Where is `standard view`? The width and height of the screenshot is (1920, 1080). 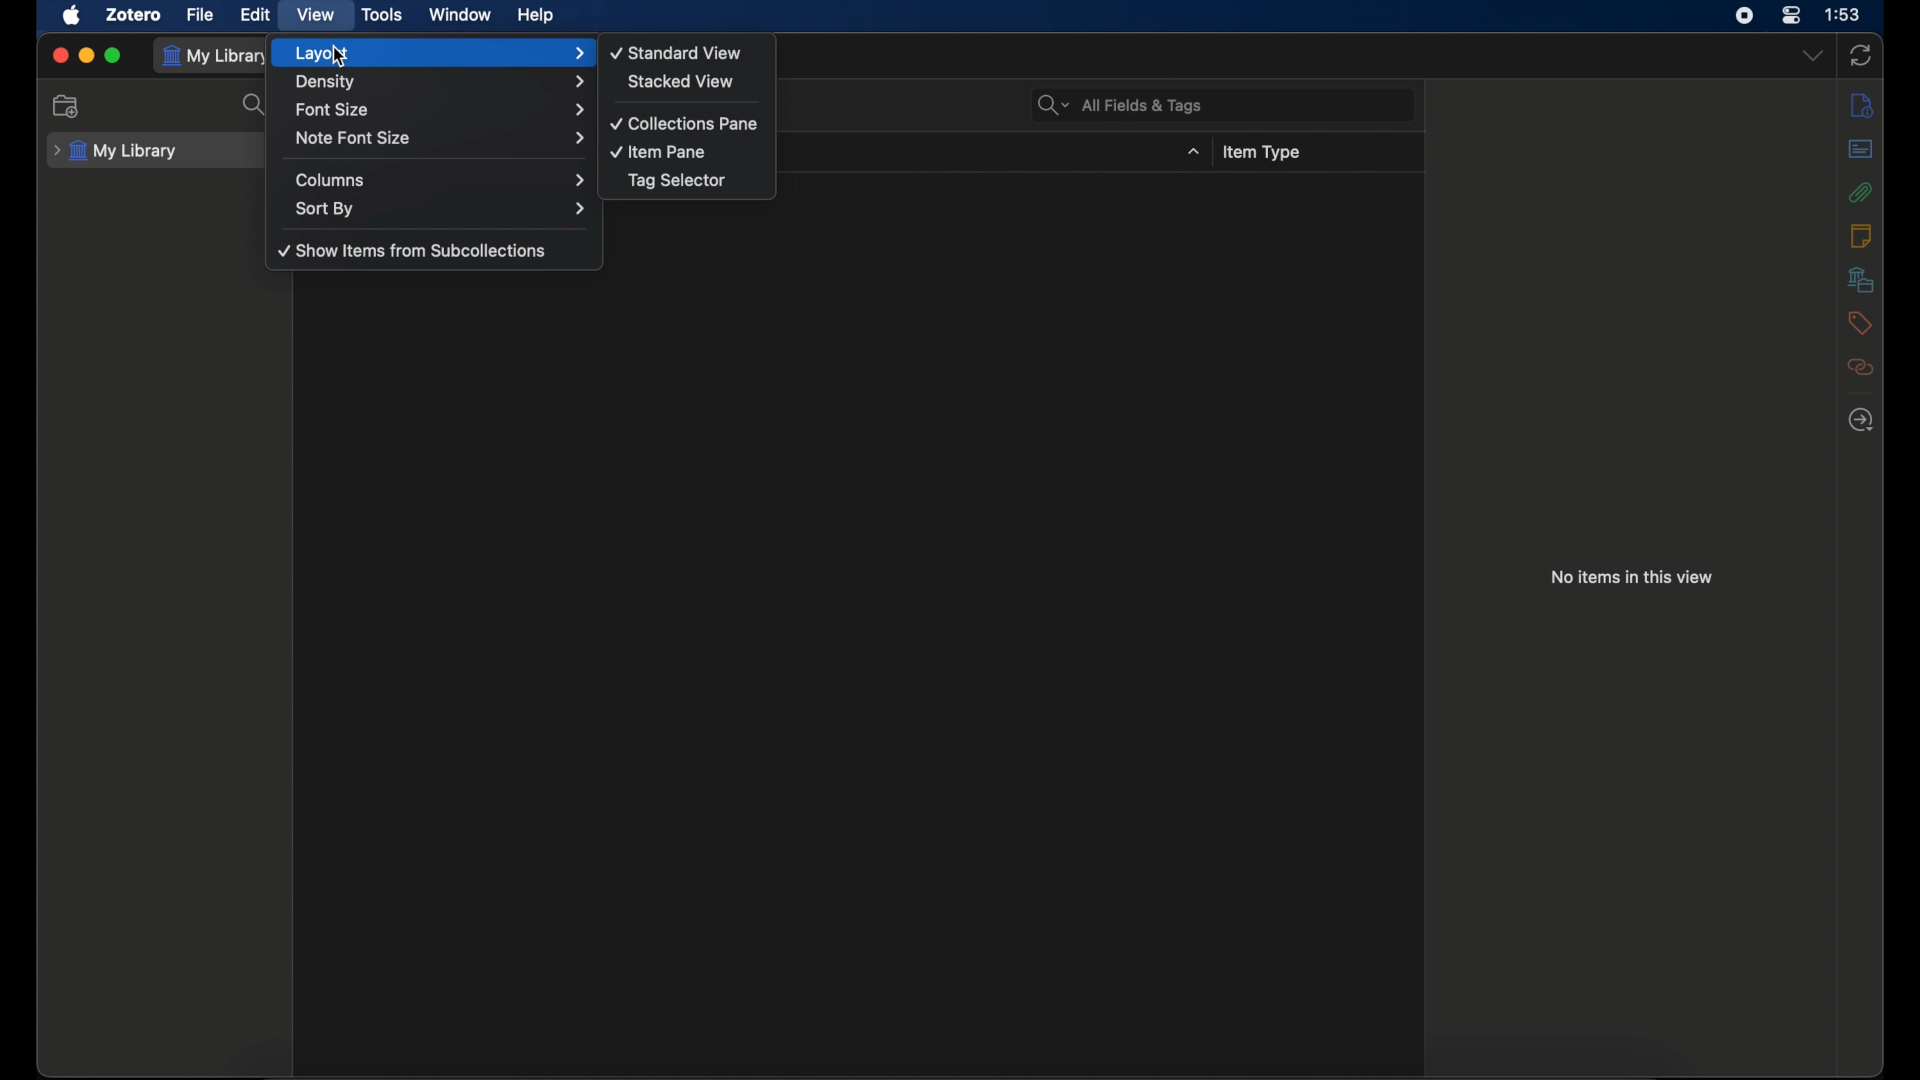 standard view is located at coordinates (678, 52).